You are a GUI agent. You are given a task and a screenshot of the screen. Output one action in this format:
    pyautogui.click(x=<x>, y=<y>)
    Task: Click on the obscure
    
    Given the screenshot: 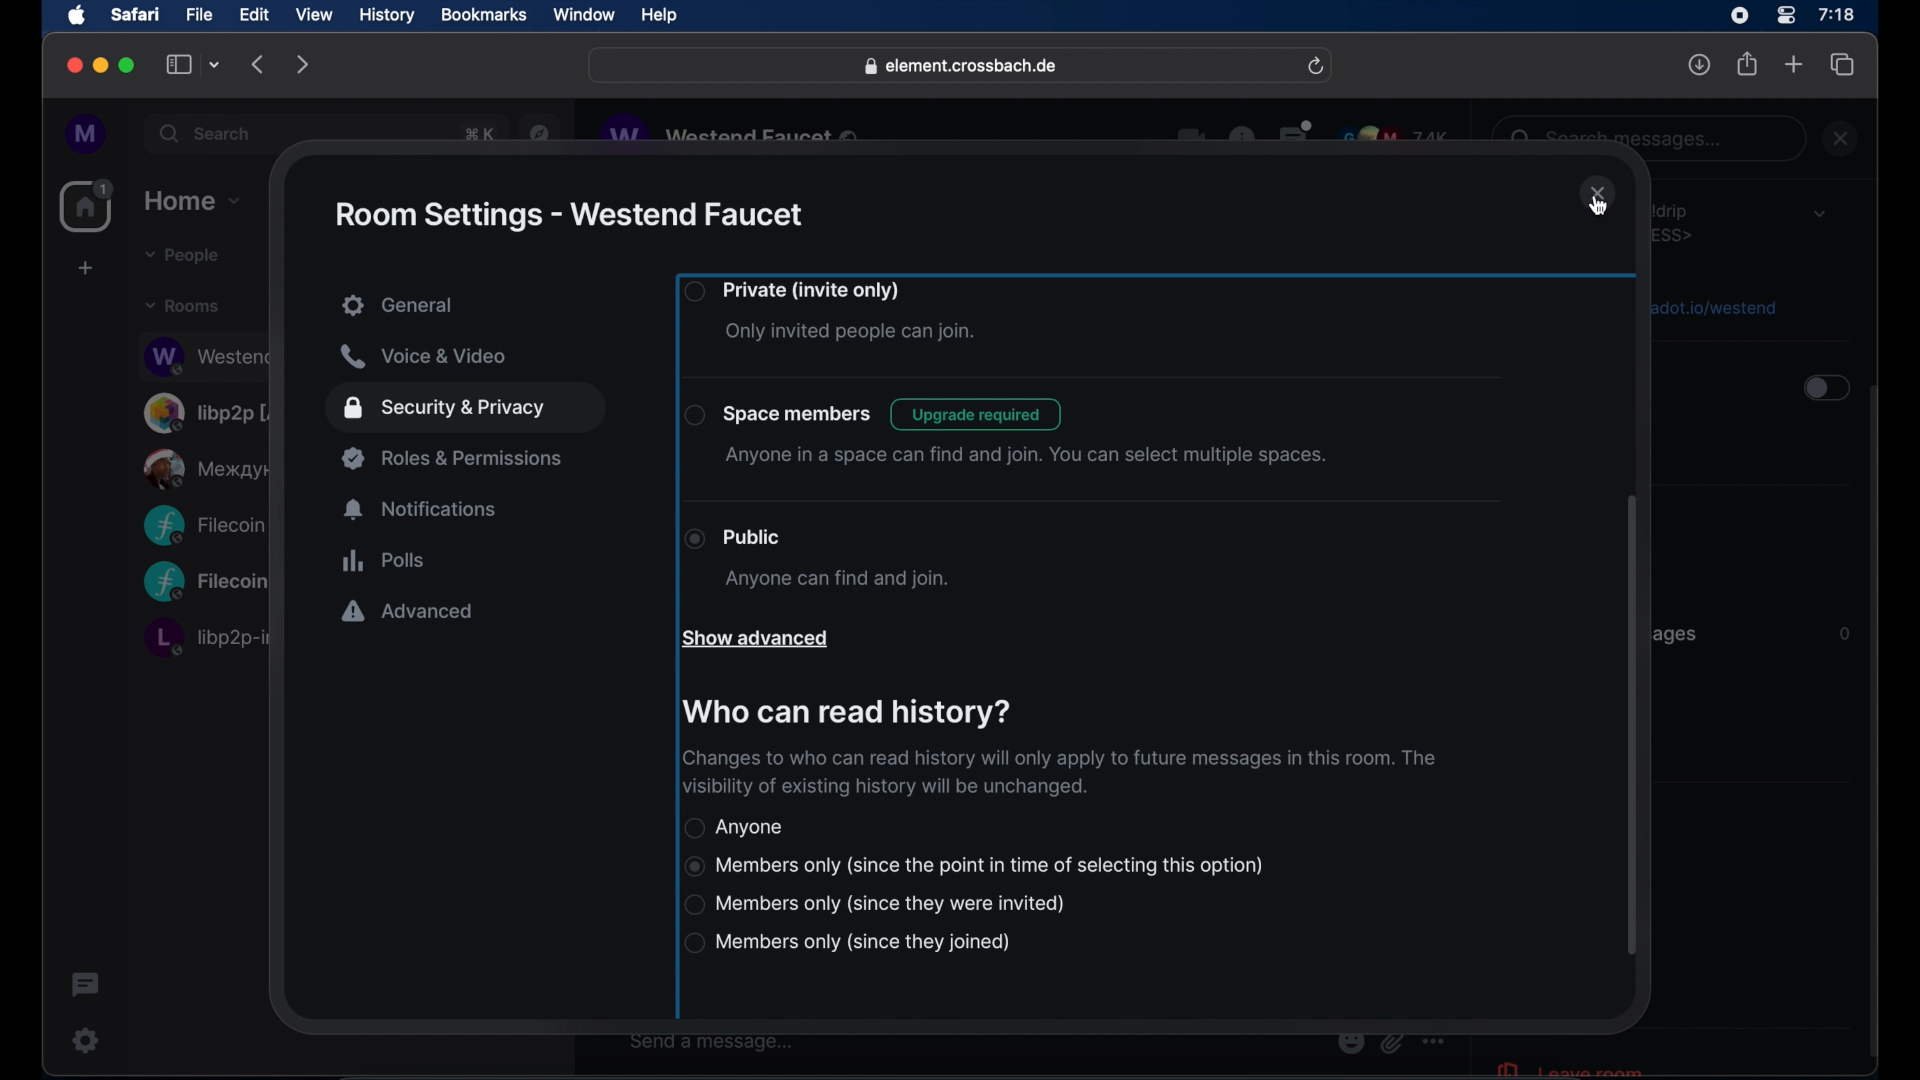 What is the action you would take?
    pyautogui.click(x=733, y=133)
    